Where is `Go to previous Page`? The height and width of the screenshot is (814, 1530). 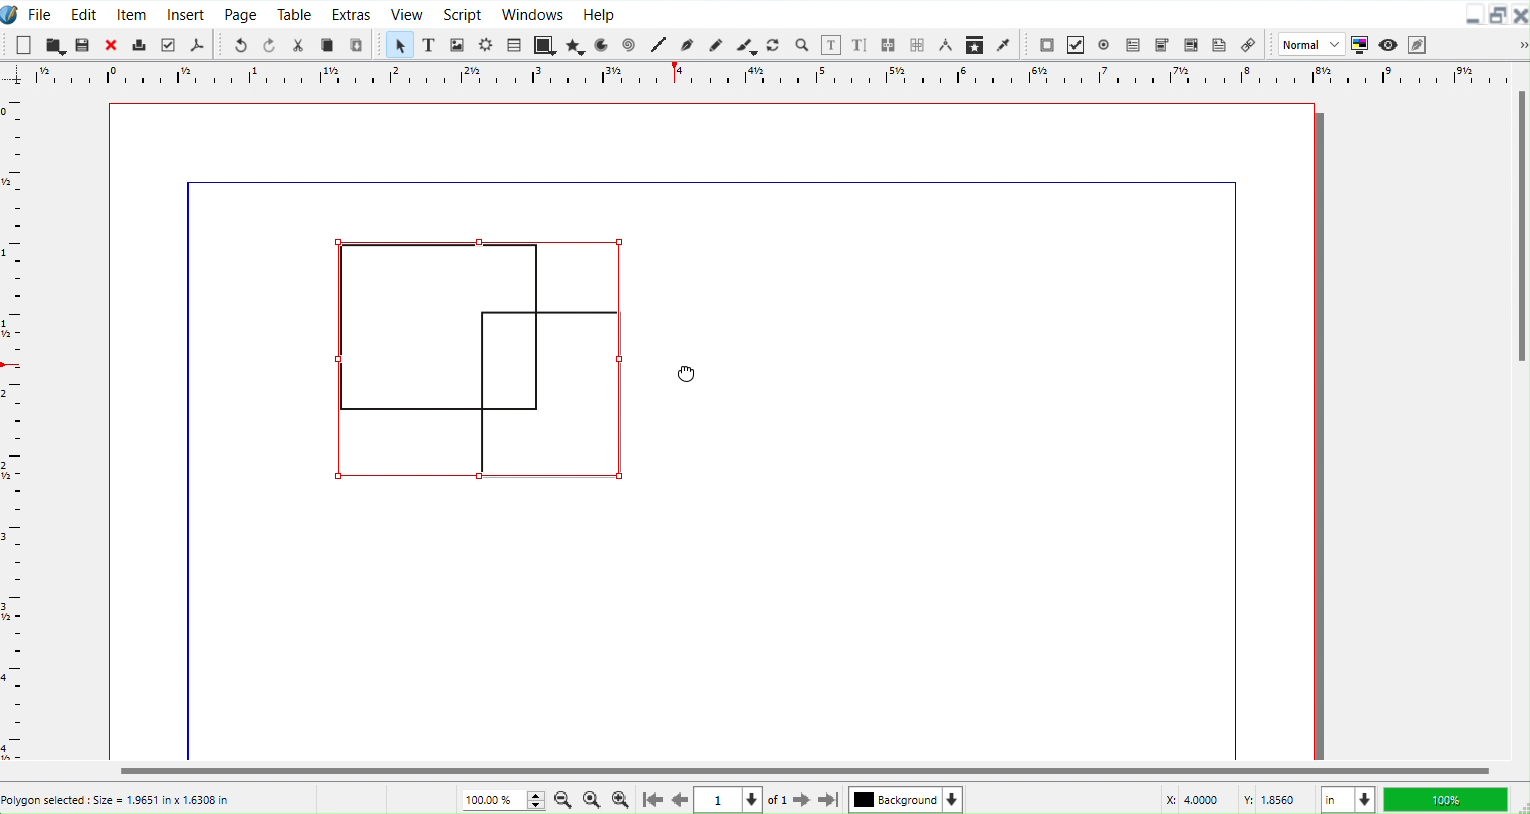 Go to previous Page is located at coordinates (681, 800).